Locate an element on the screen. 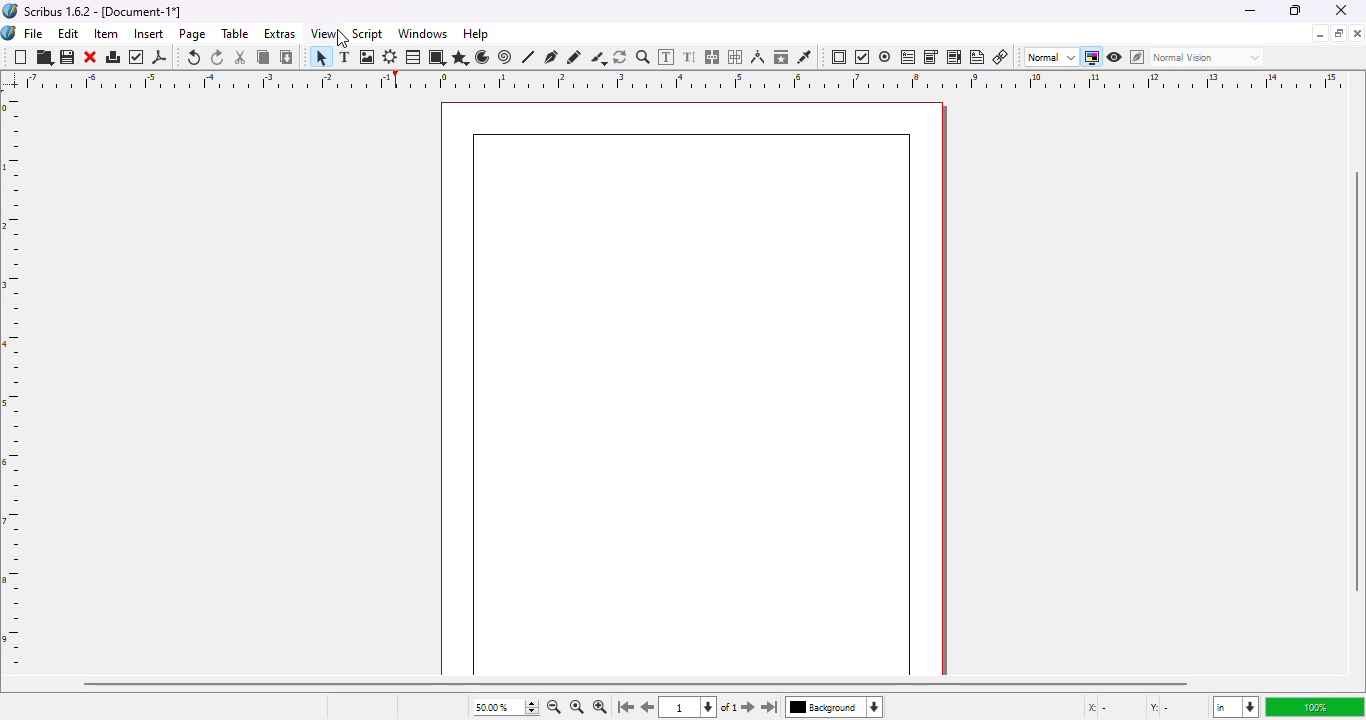  PDF push button is located at coordinates (839, 57).